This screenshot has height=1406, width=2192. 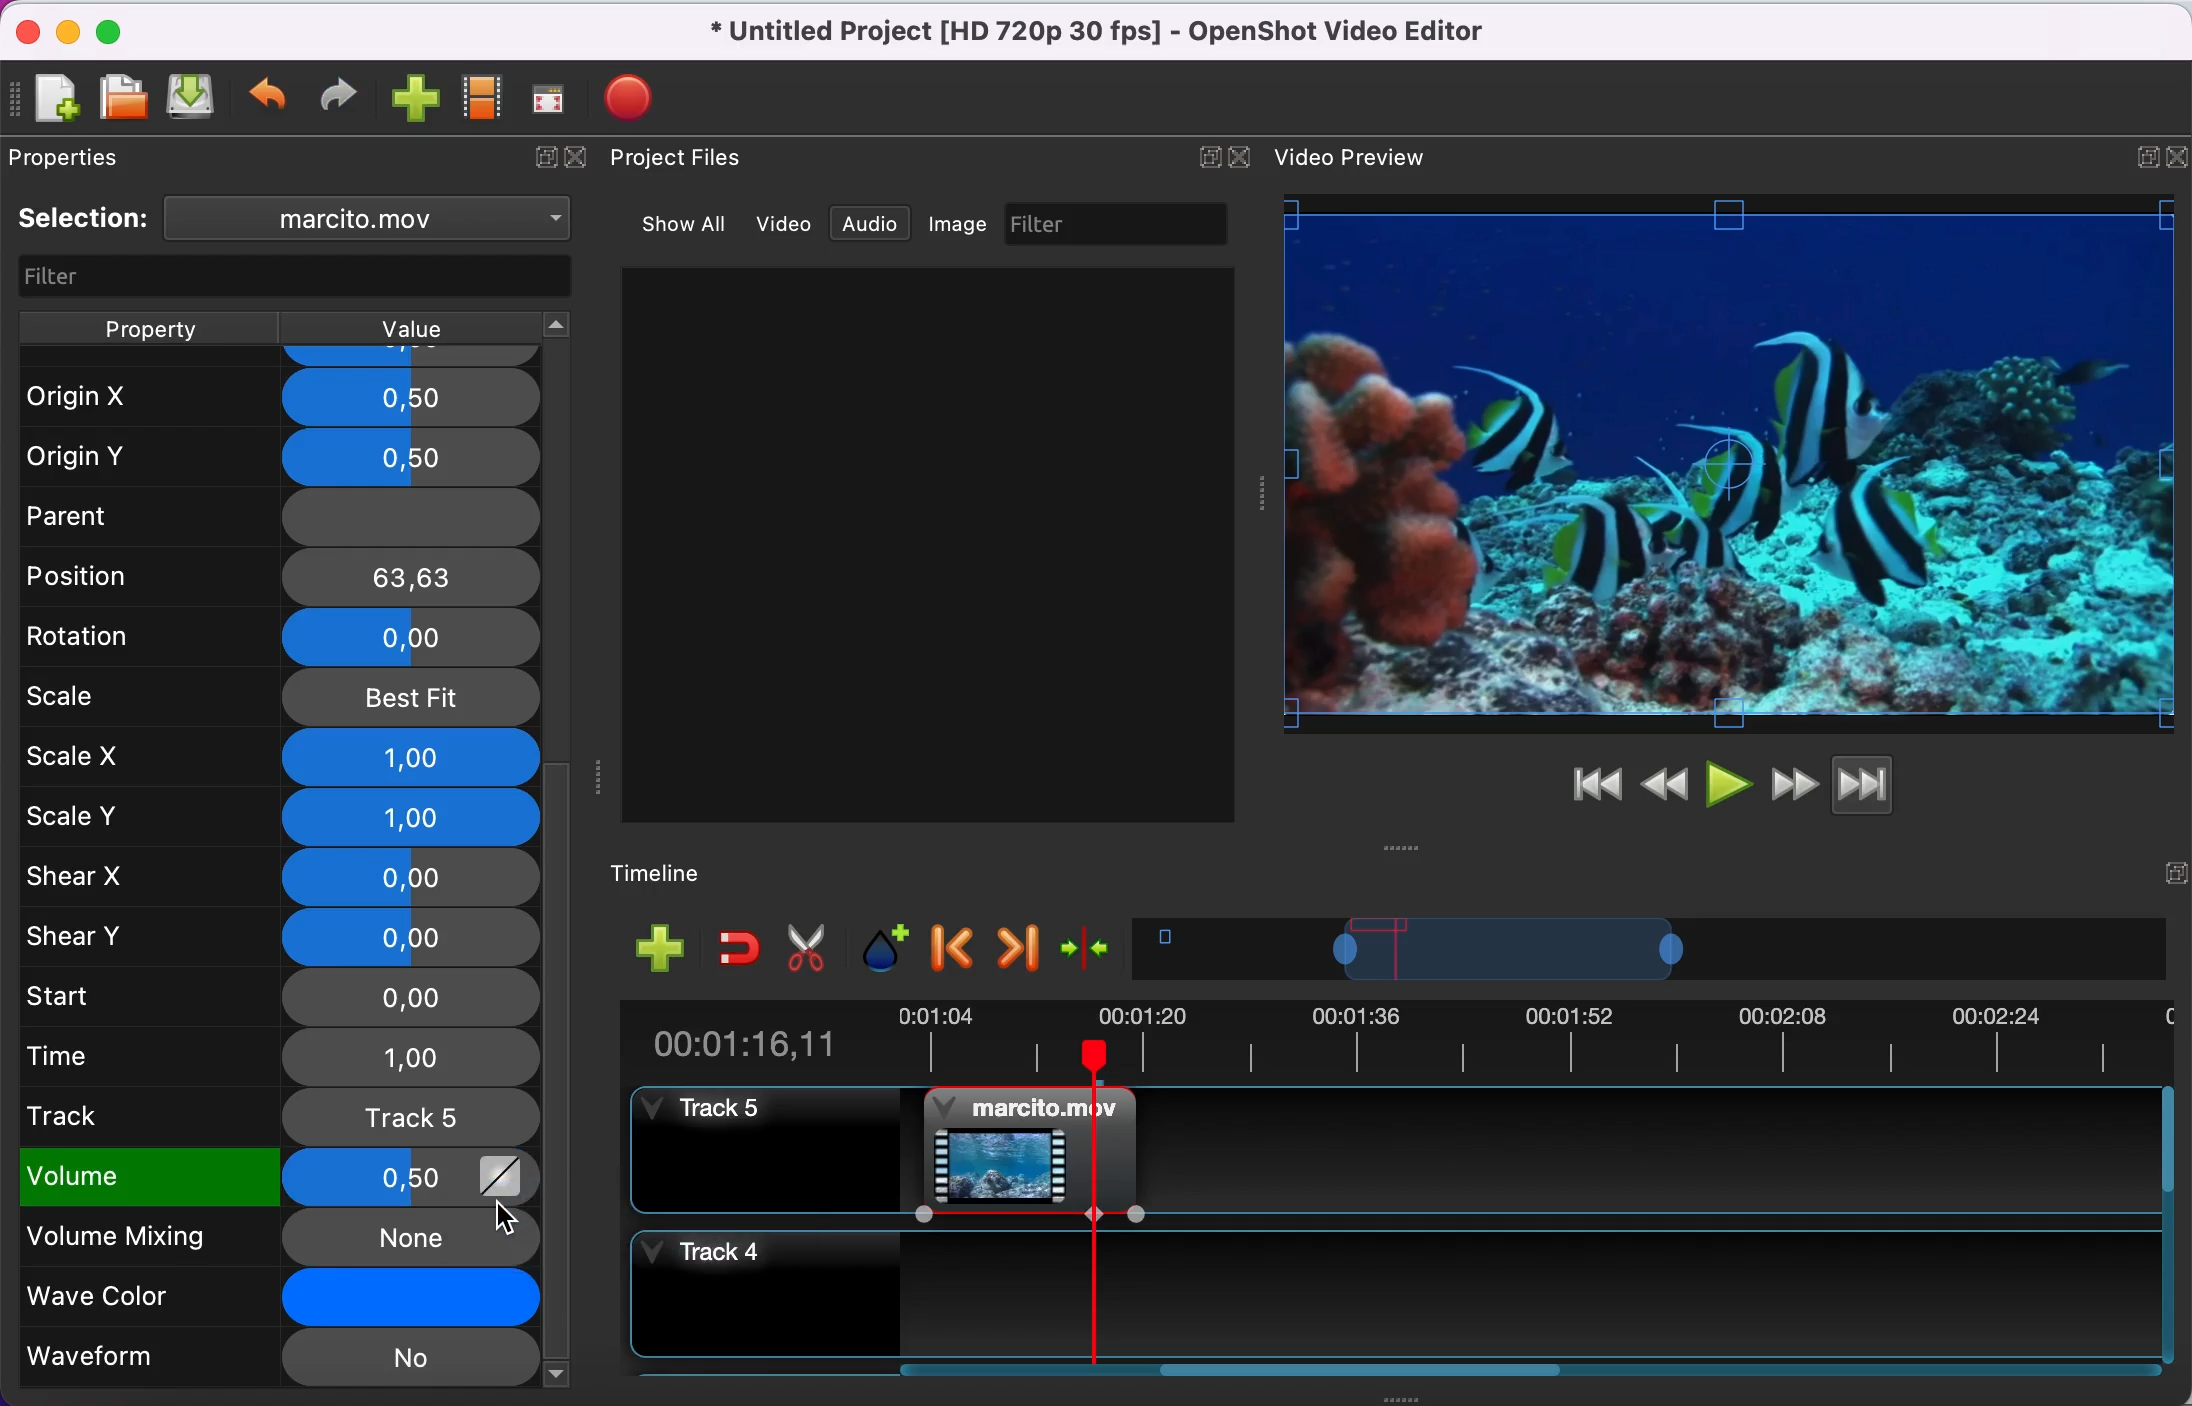 What do you see at coordinates (278, 1116) in the screenshot?
I see `track 5` at bounding box center [278, 1116].